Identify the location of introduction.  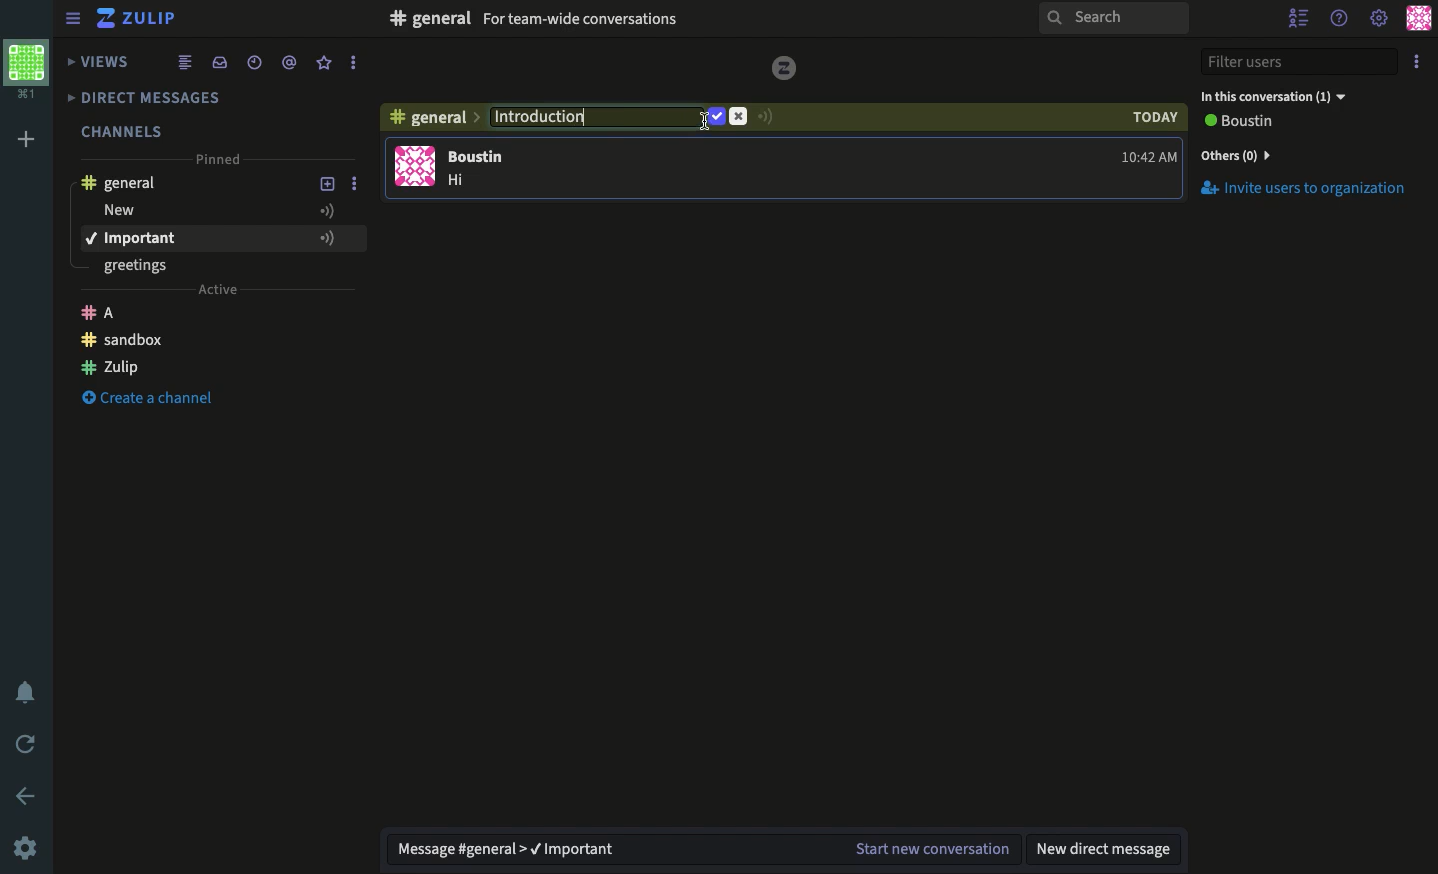
(193, 238).